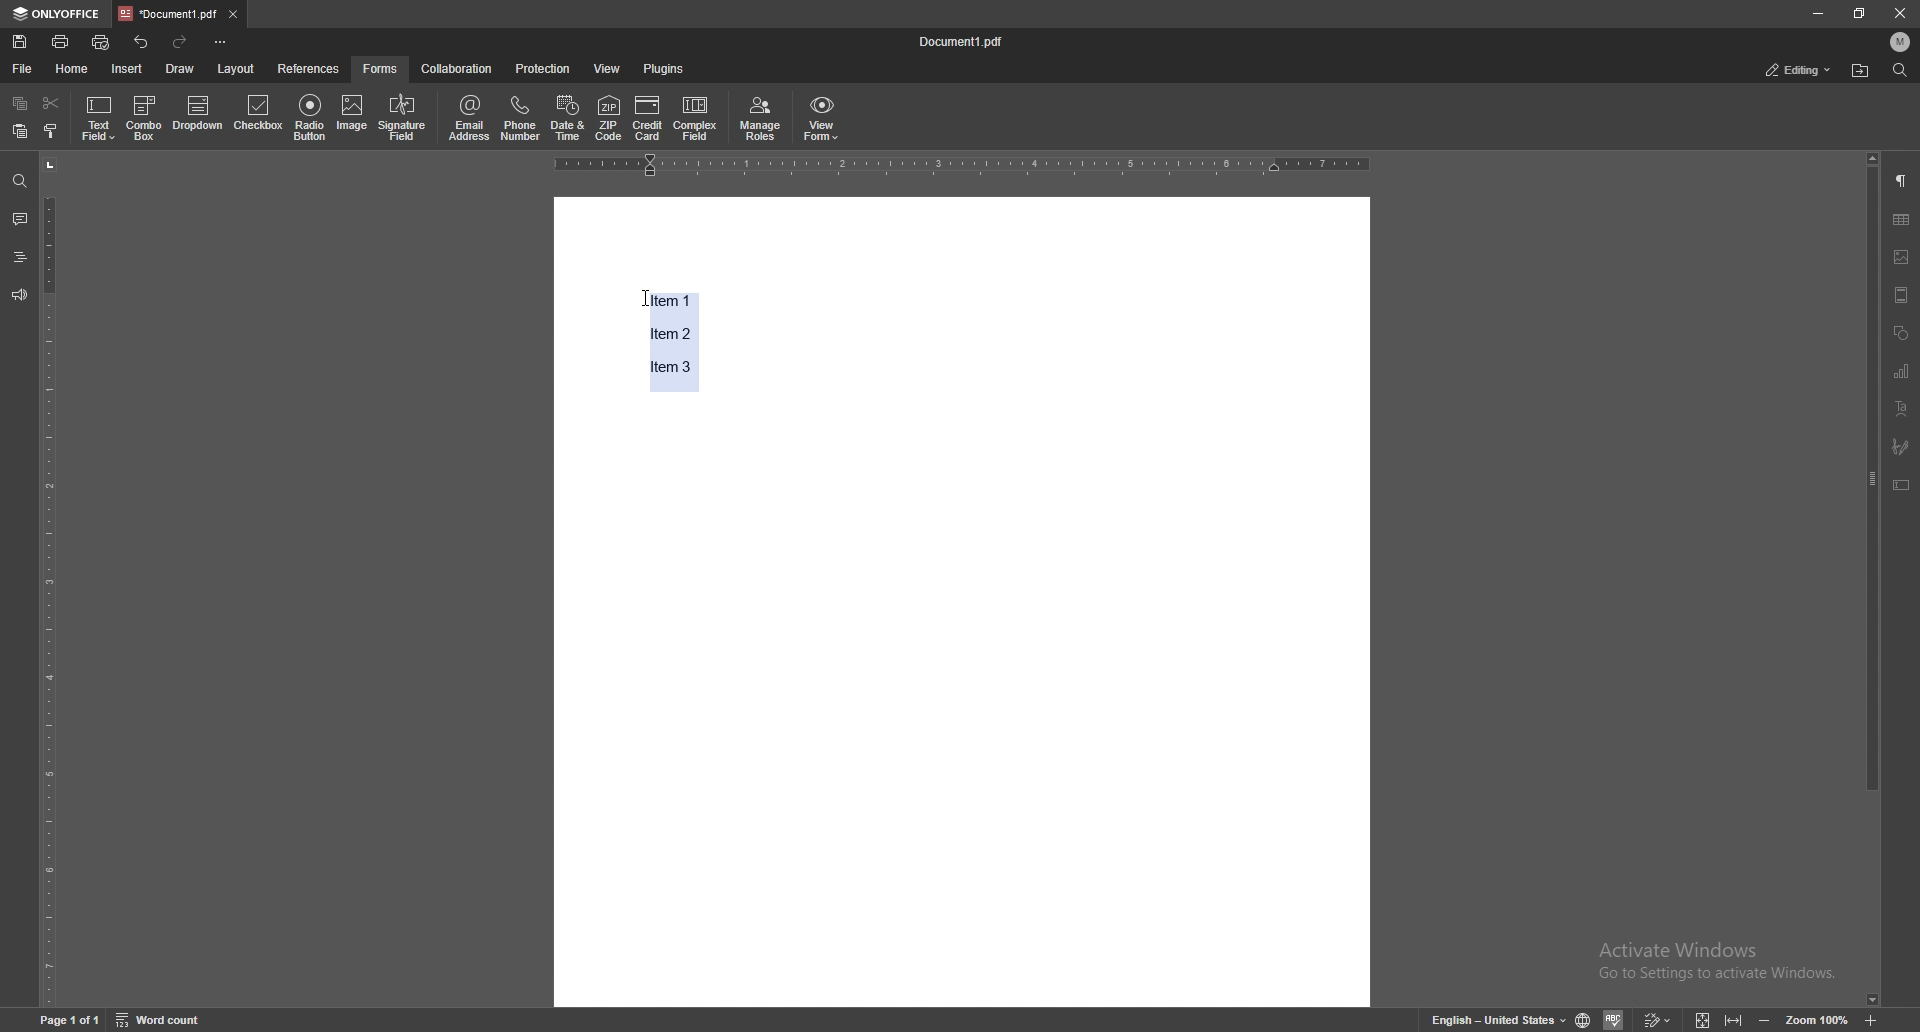  What do you see at coordinates (470, 118) in the screenshot?
I see `email address` at bounding box center [470, 118].